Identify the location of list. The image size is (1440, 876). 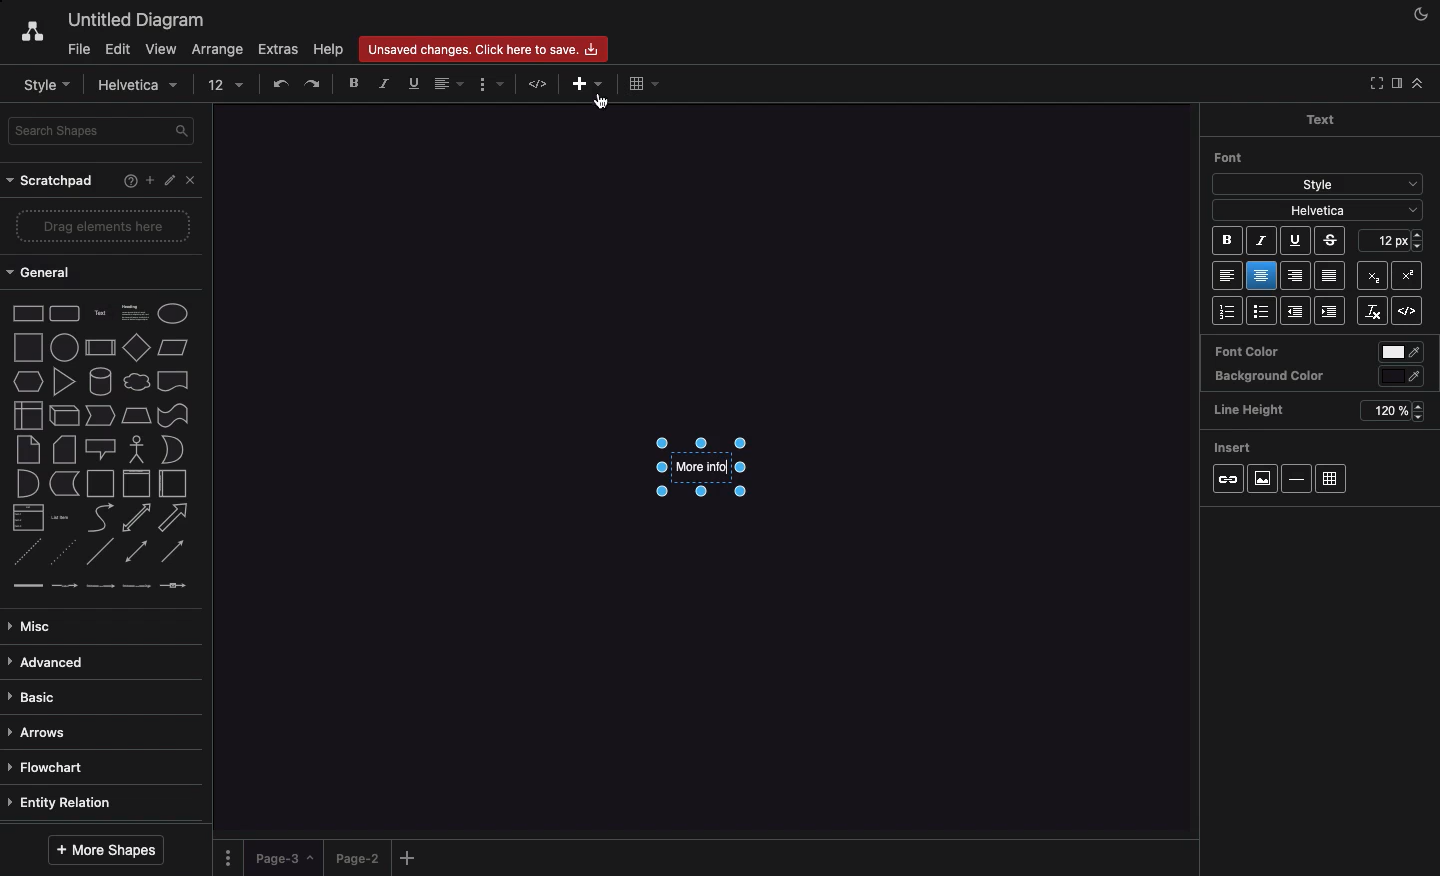
(29, 517).